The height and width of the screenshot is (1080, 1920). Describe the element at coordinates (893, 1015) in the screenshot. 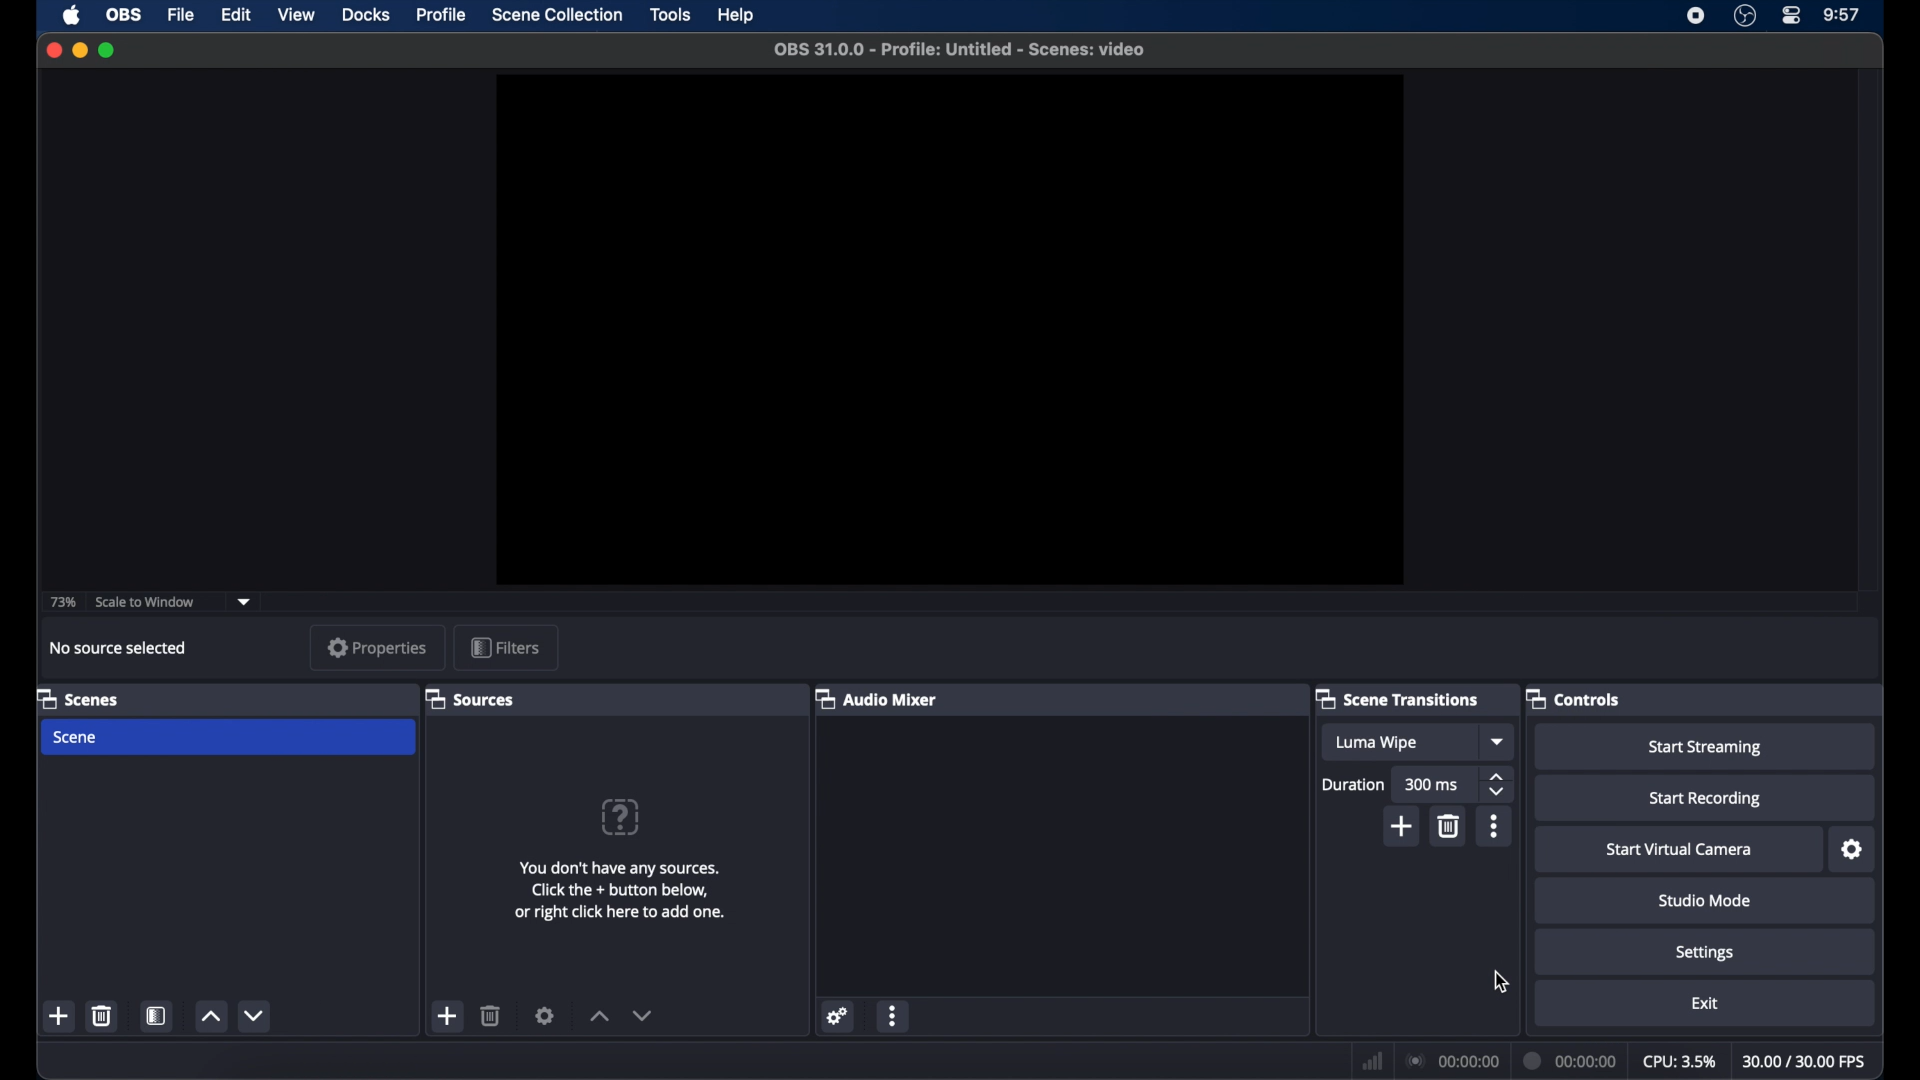

I see `more options` at that location.